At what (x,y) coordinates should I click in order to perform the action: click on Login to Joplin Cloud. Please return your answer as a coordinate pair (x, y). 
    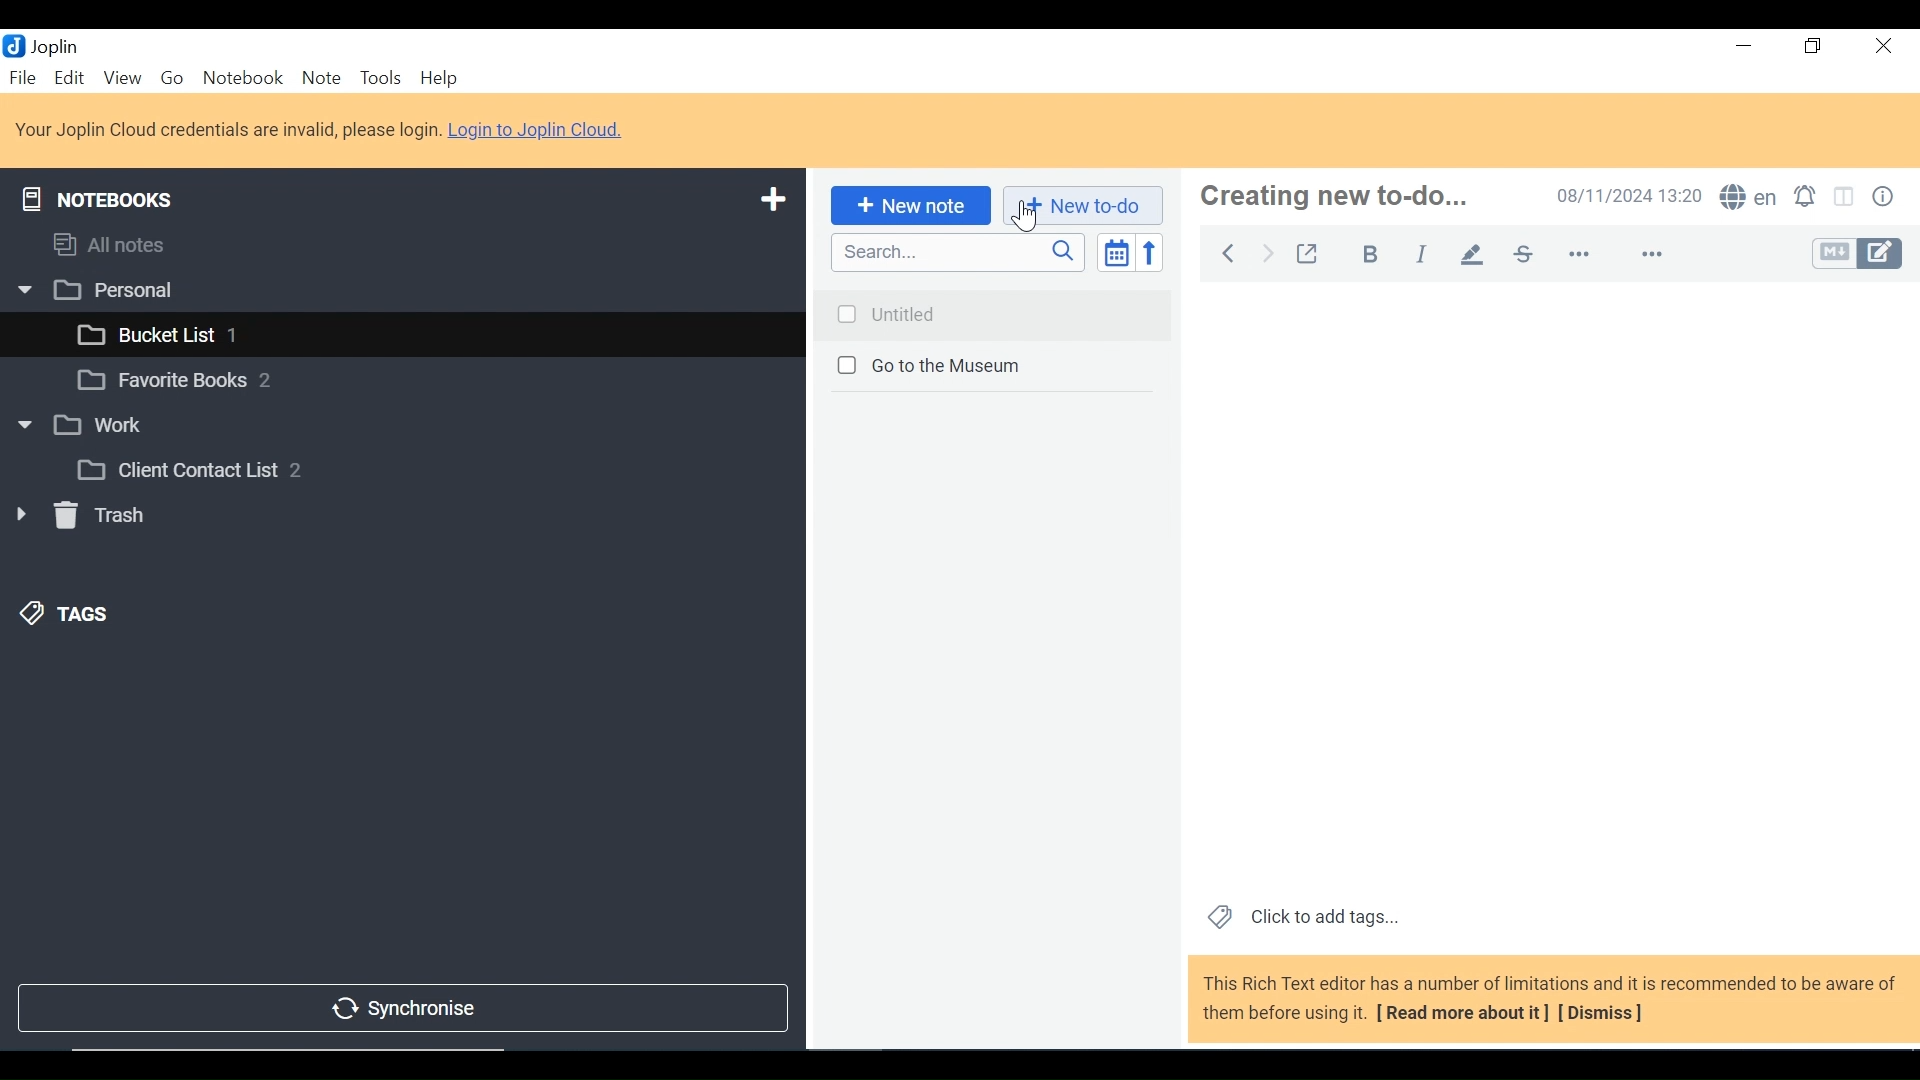
    Looking at the image, I should click on (321, 130).